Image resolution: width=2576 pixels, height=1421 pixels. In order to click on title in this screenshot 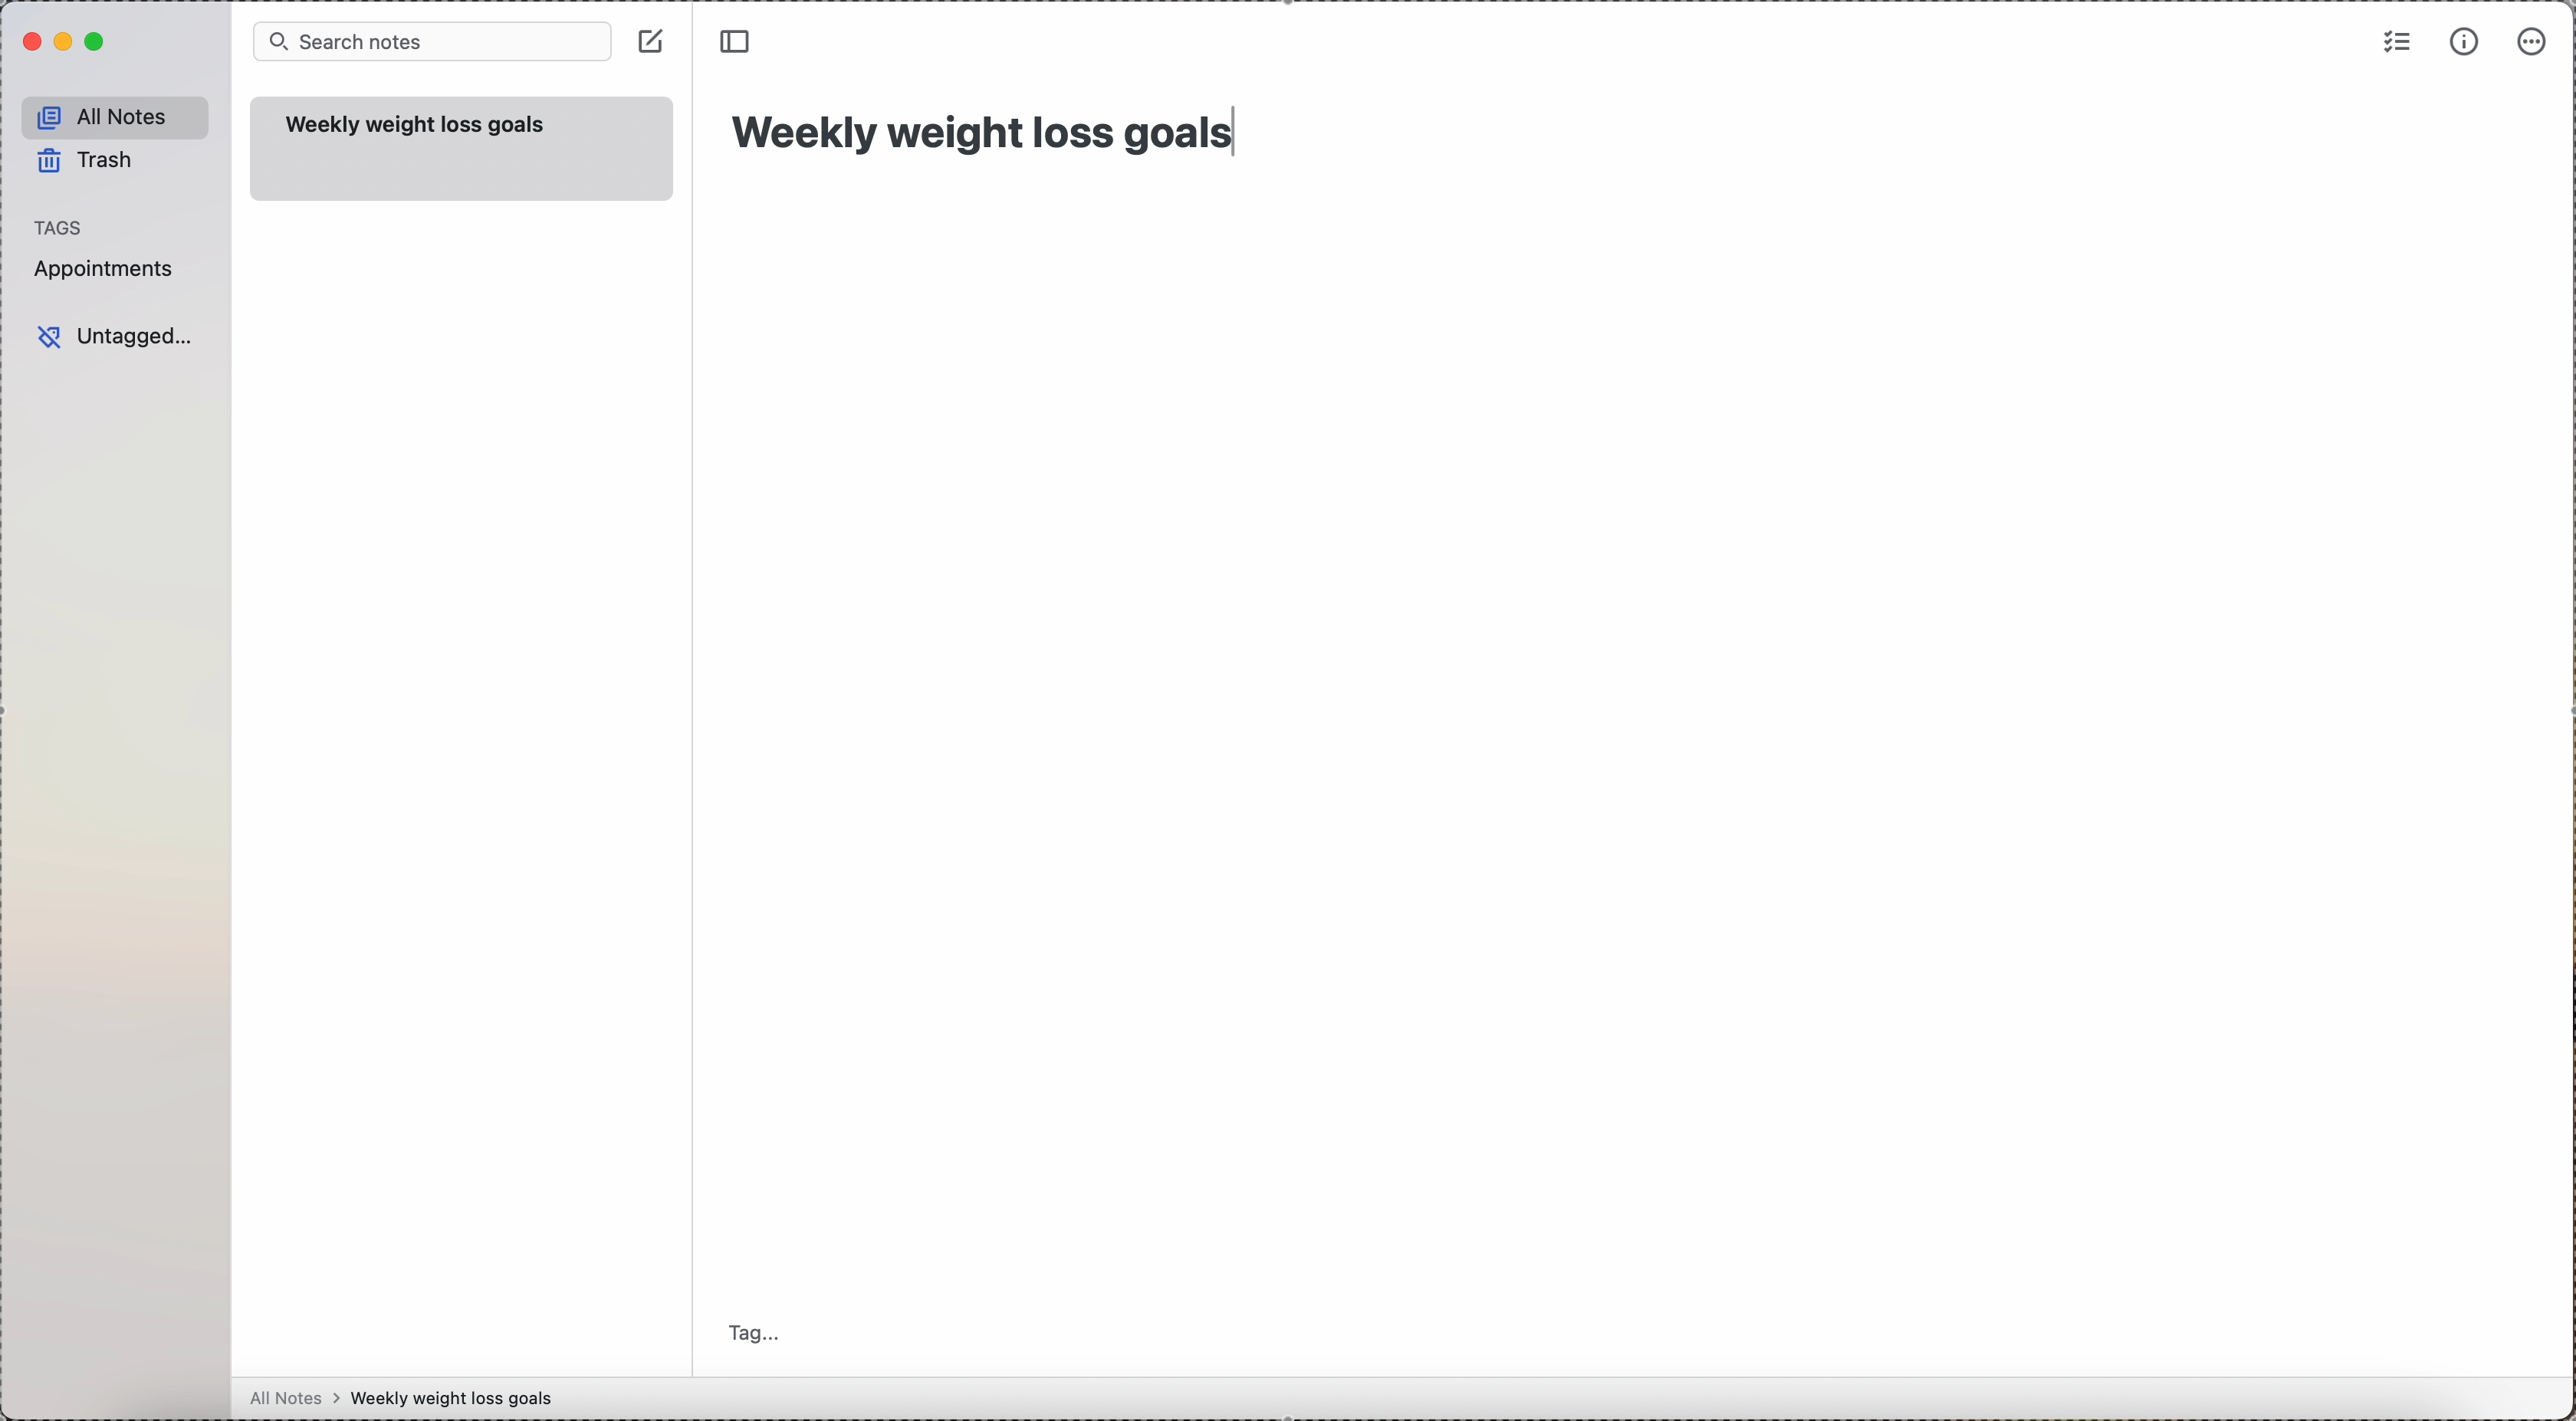, I will do `click(998, 131)`.